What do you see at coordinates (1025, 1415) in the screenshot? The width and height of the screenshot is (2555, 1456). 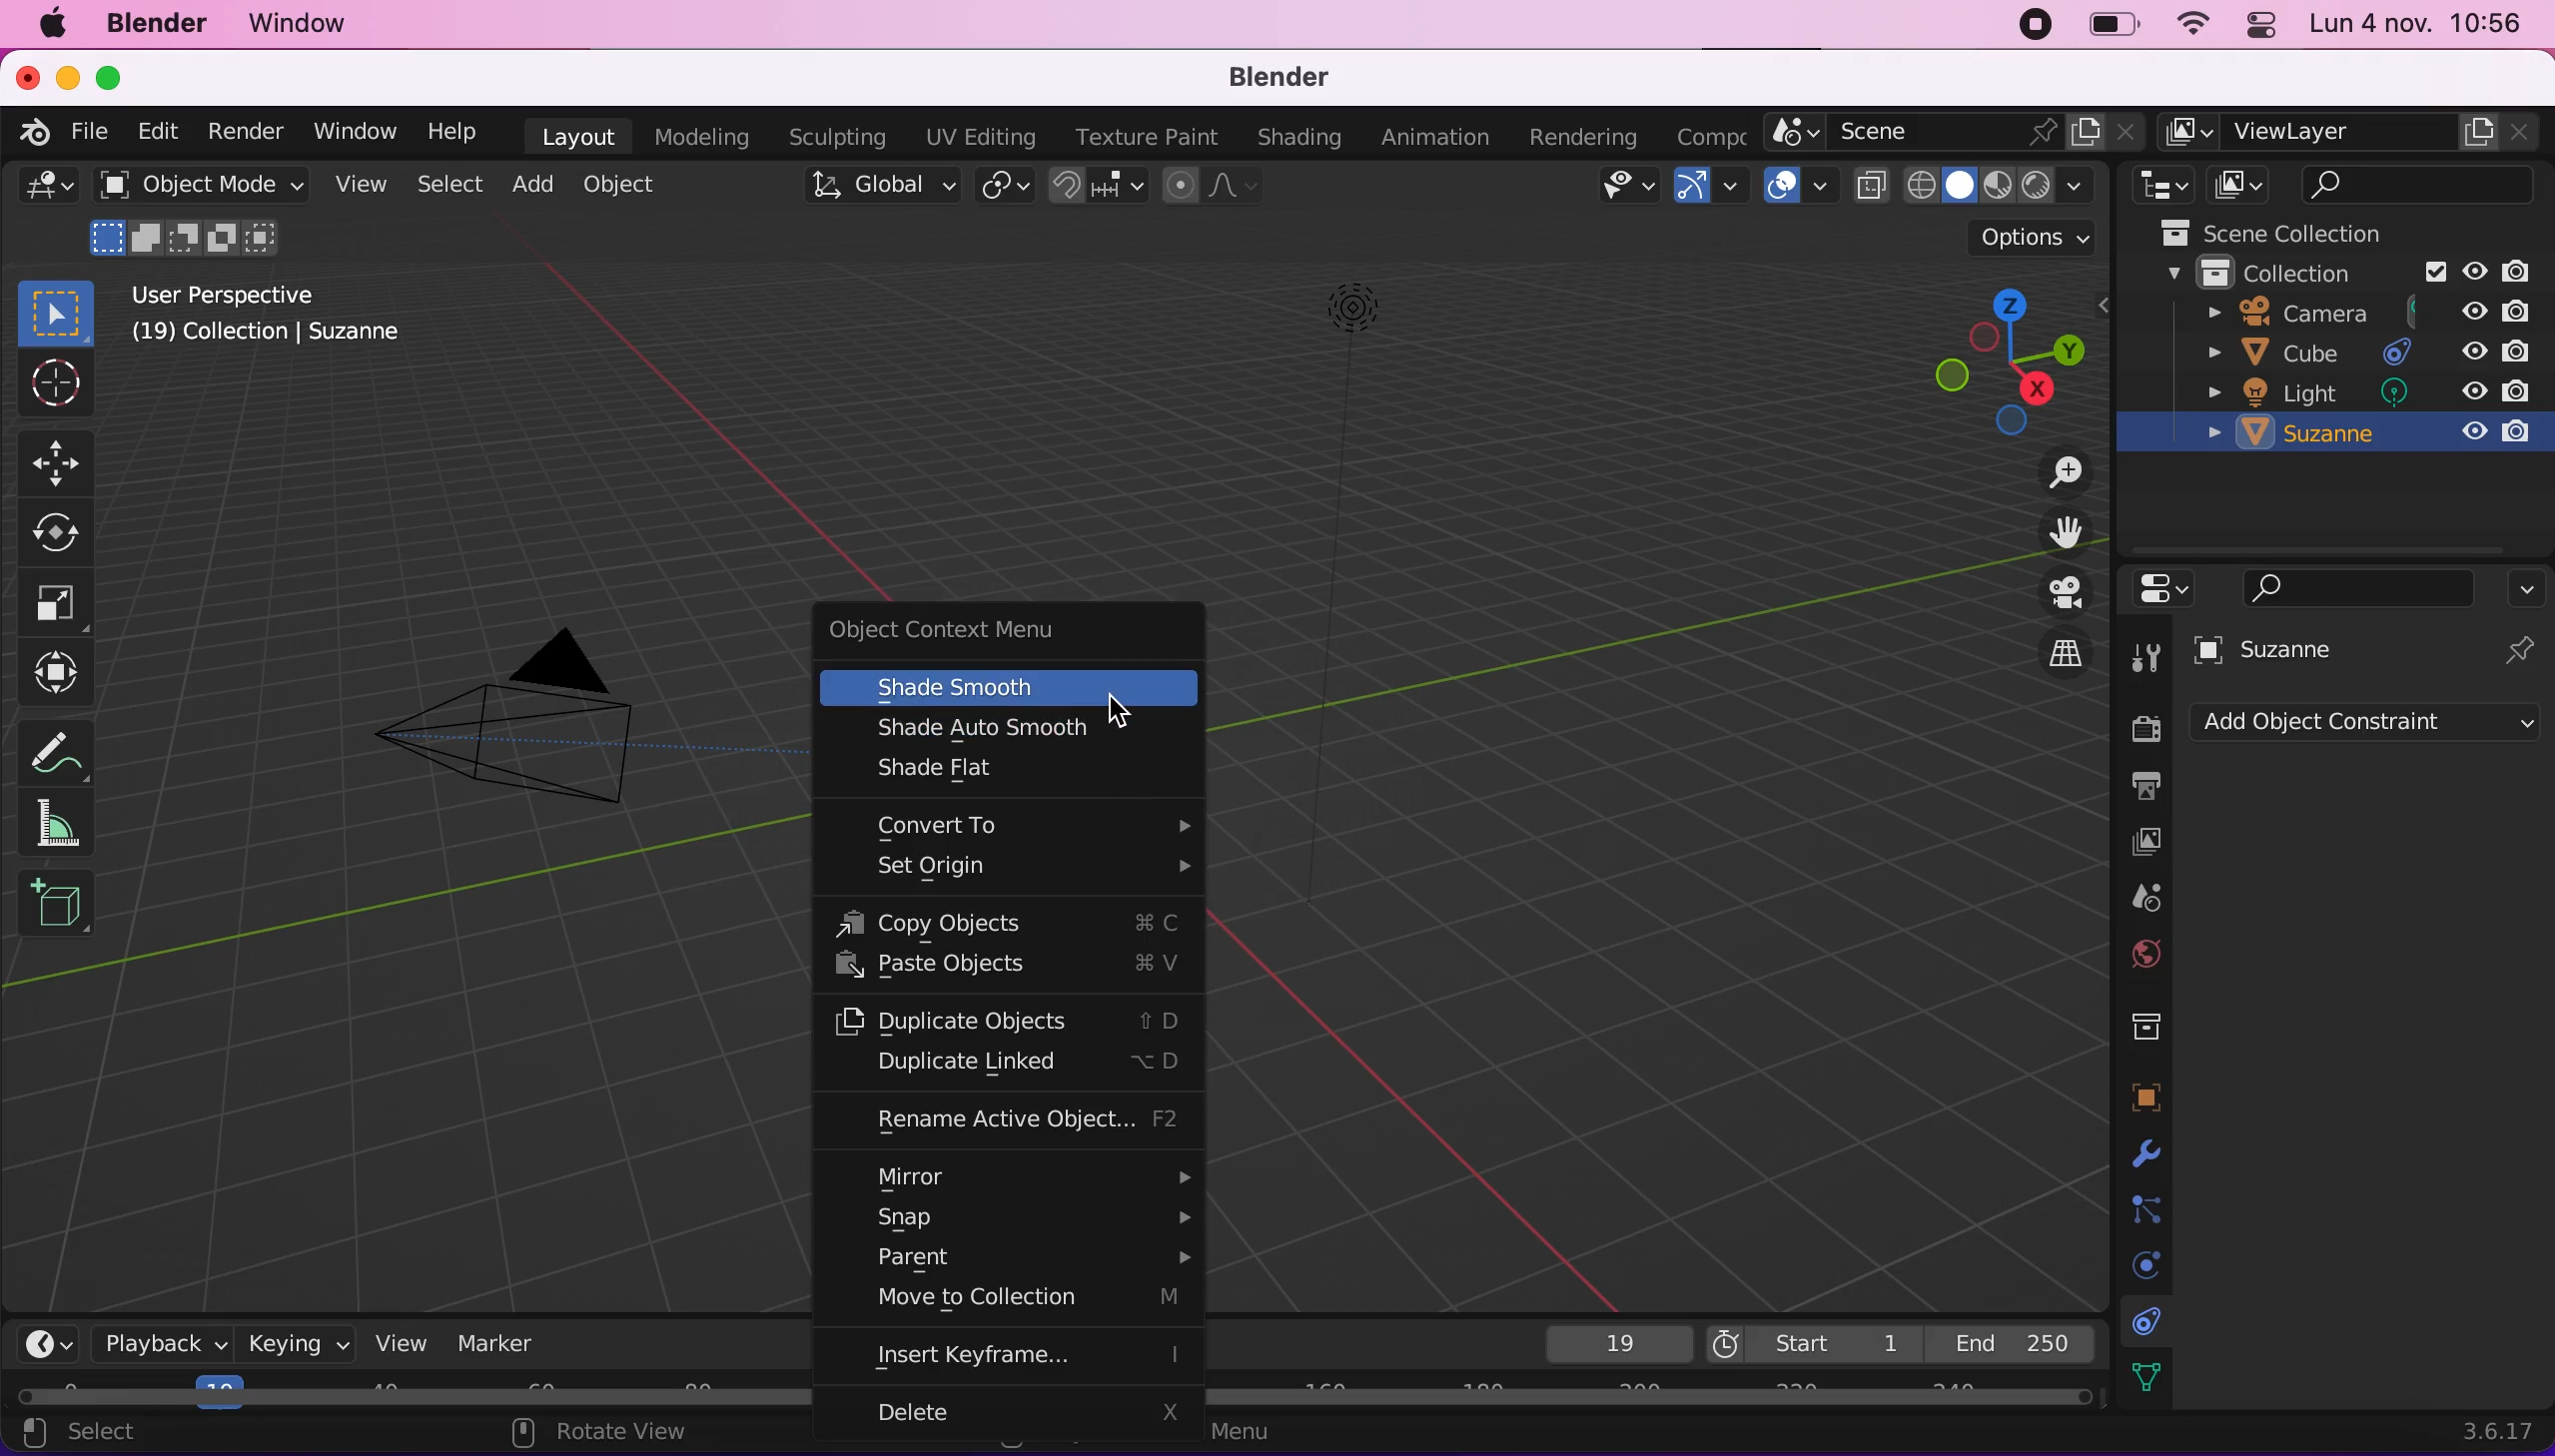 I see `delete` at bounding box center [1025, 1415].